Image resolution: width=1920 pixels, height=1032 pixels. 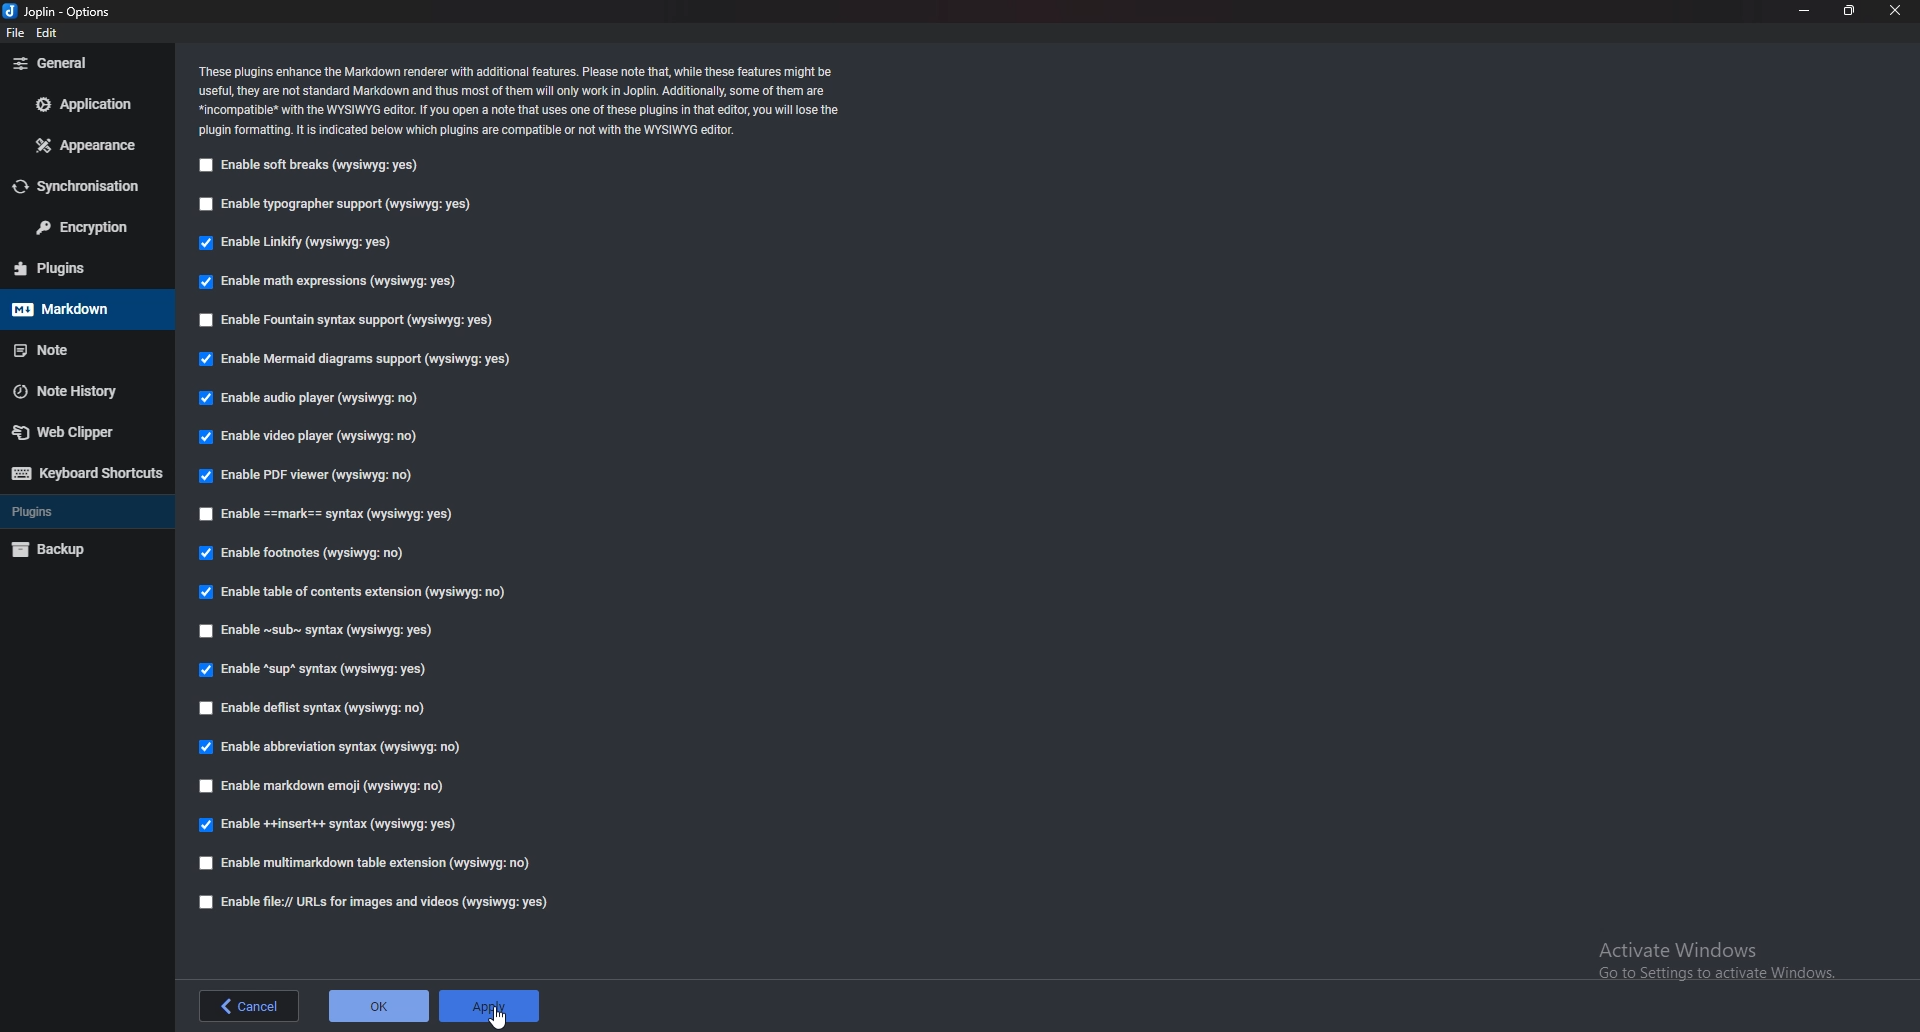 What do you see at coordinates (304, 243) in the screenshot?
I see `Enable linkify` at bounding box center [304, 243].